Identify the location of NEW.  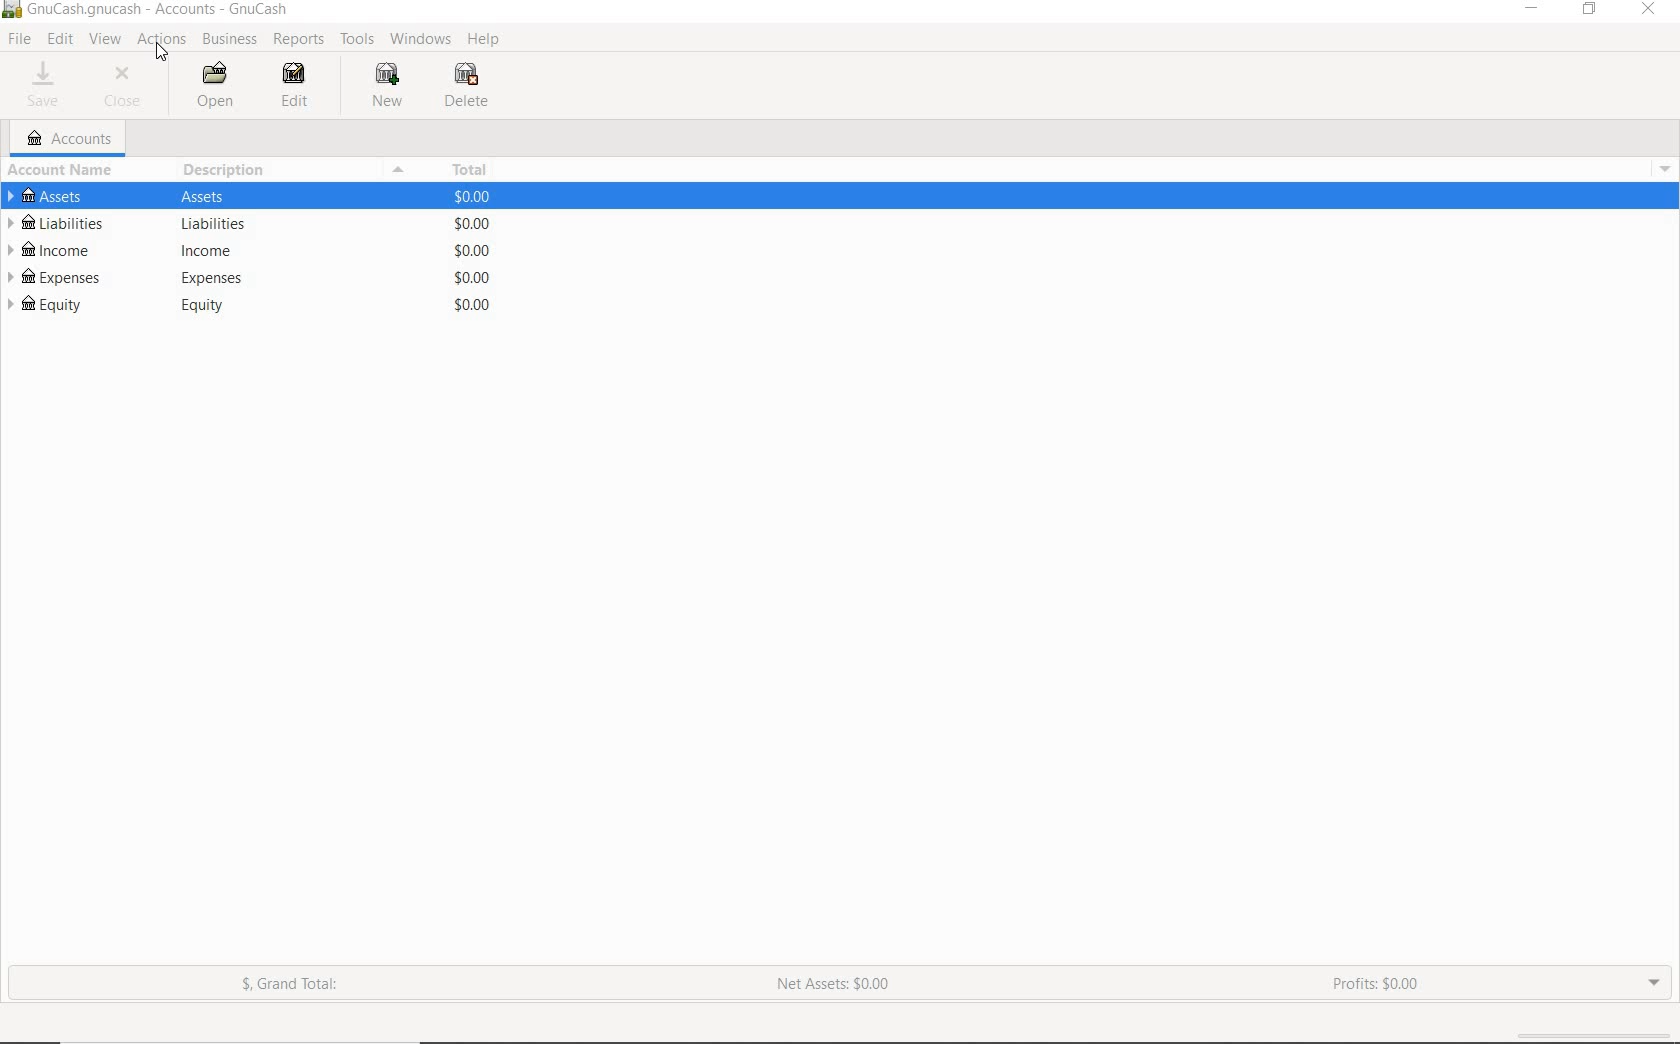
(385, 89).